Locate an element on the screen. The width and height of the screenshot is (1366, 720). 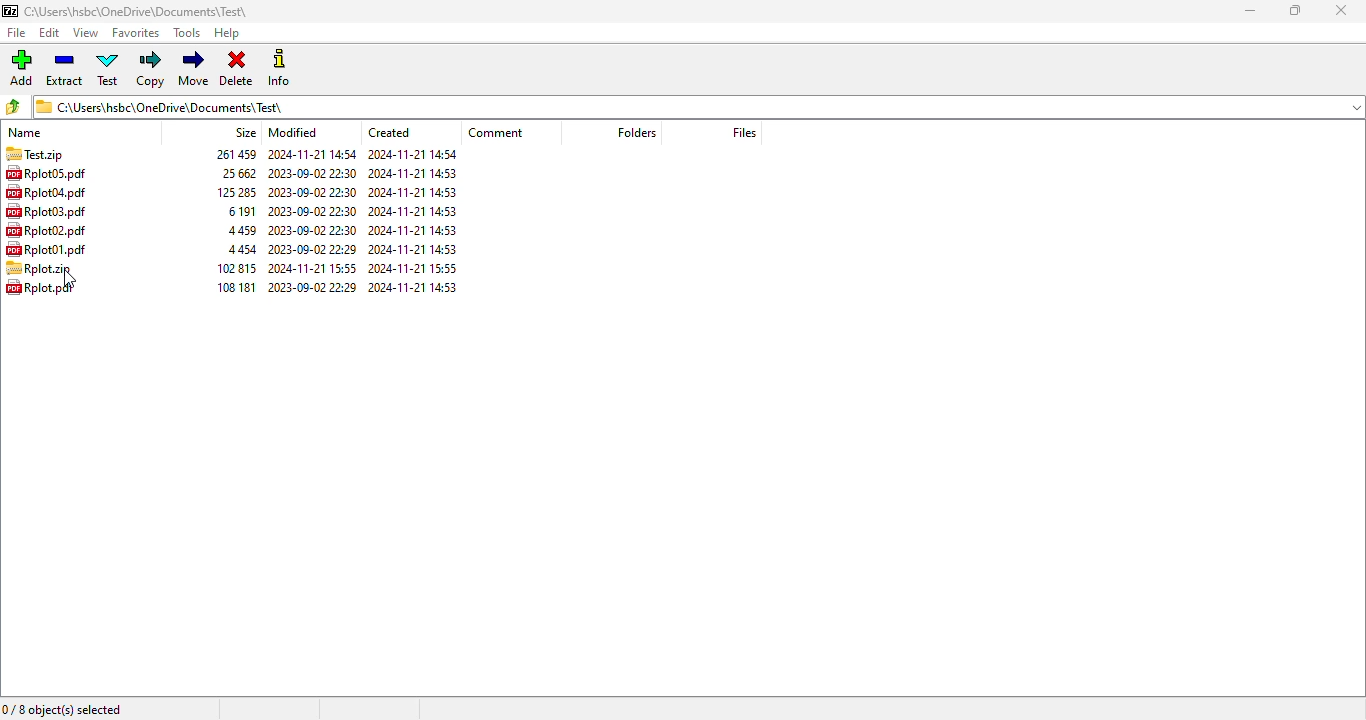
browse files is located at coordinates (12, 107).